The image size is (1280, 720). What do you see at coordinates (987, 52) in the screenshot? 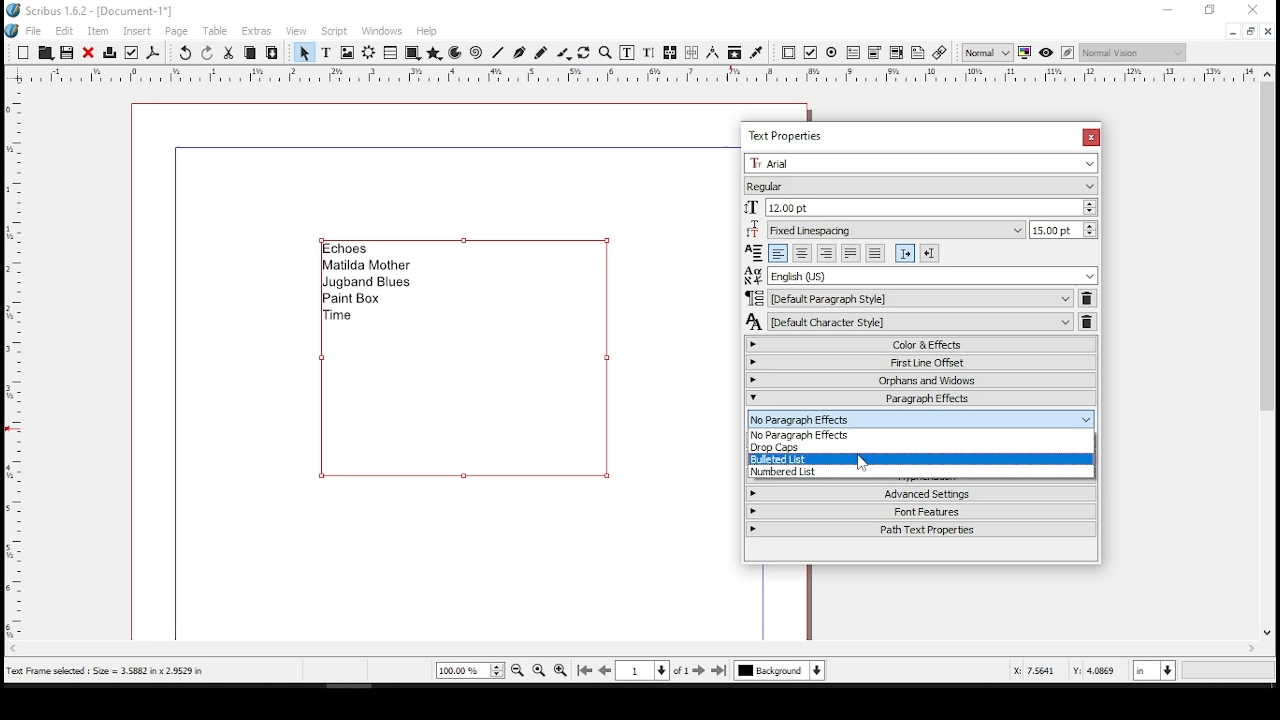
I see `select image preview quality` at bounding box center [987, 52].